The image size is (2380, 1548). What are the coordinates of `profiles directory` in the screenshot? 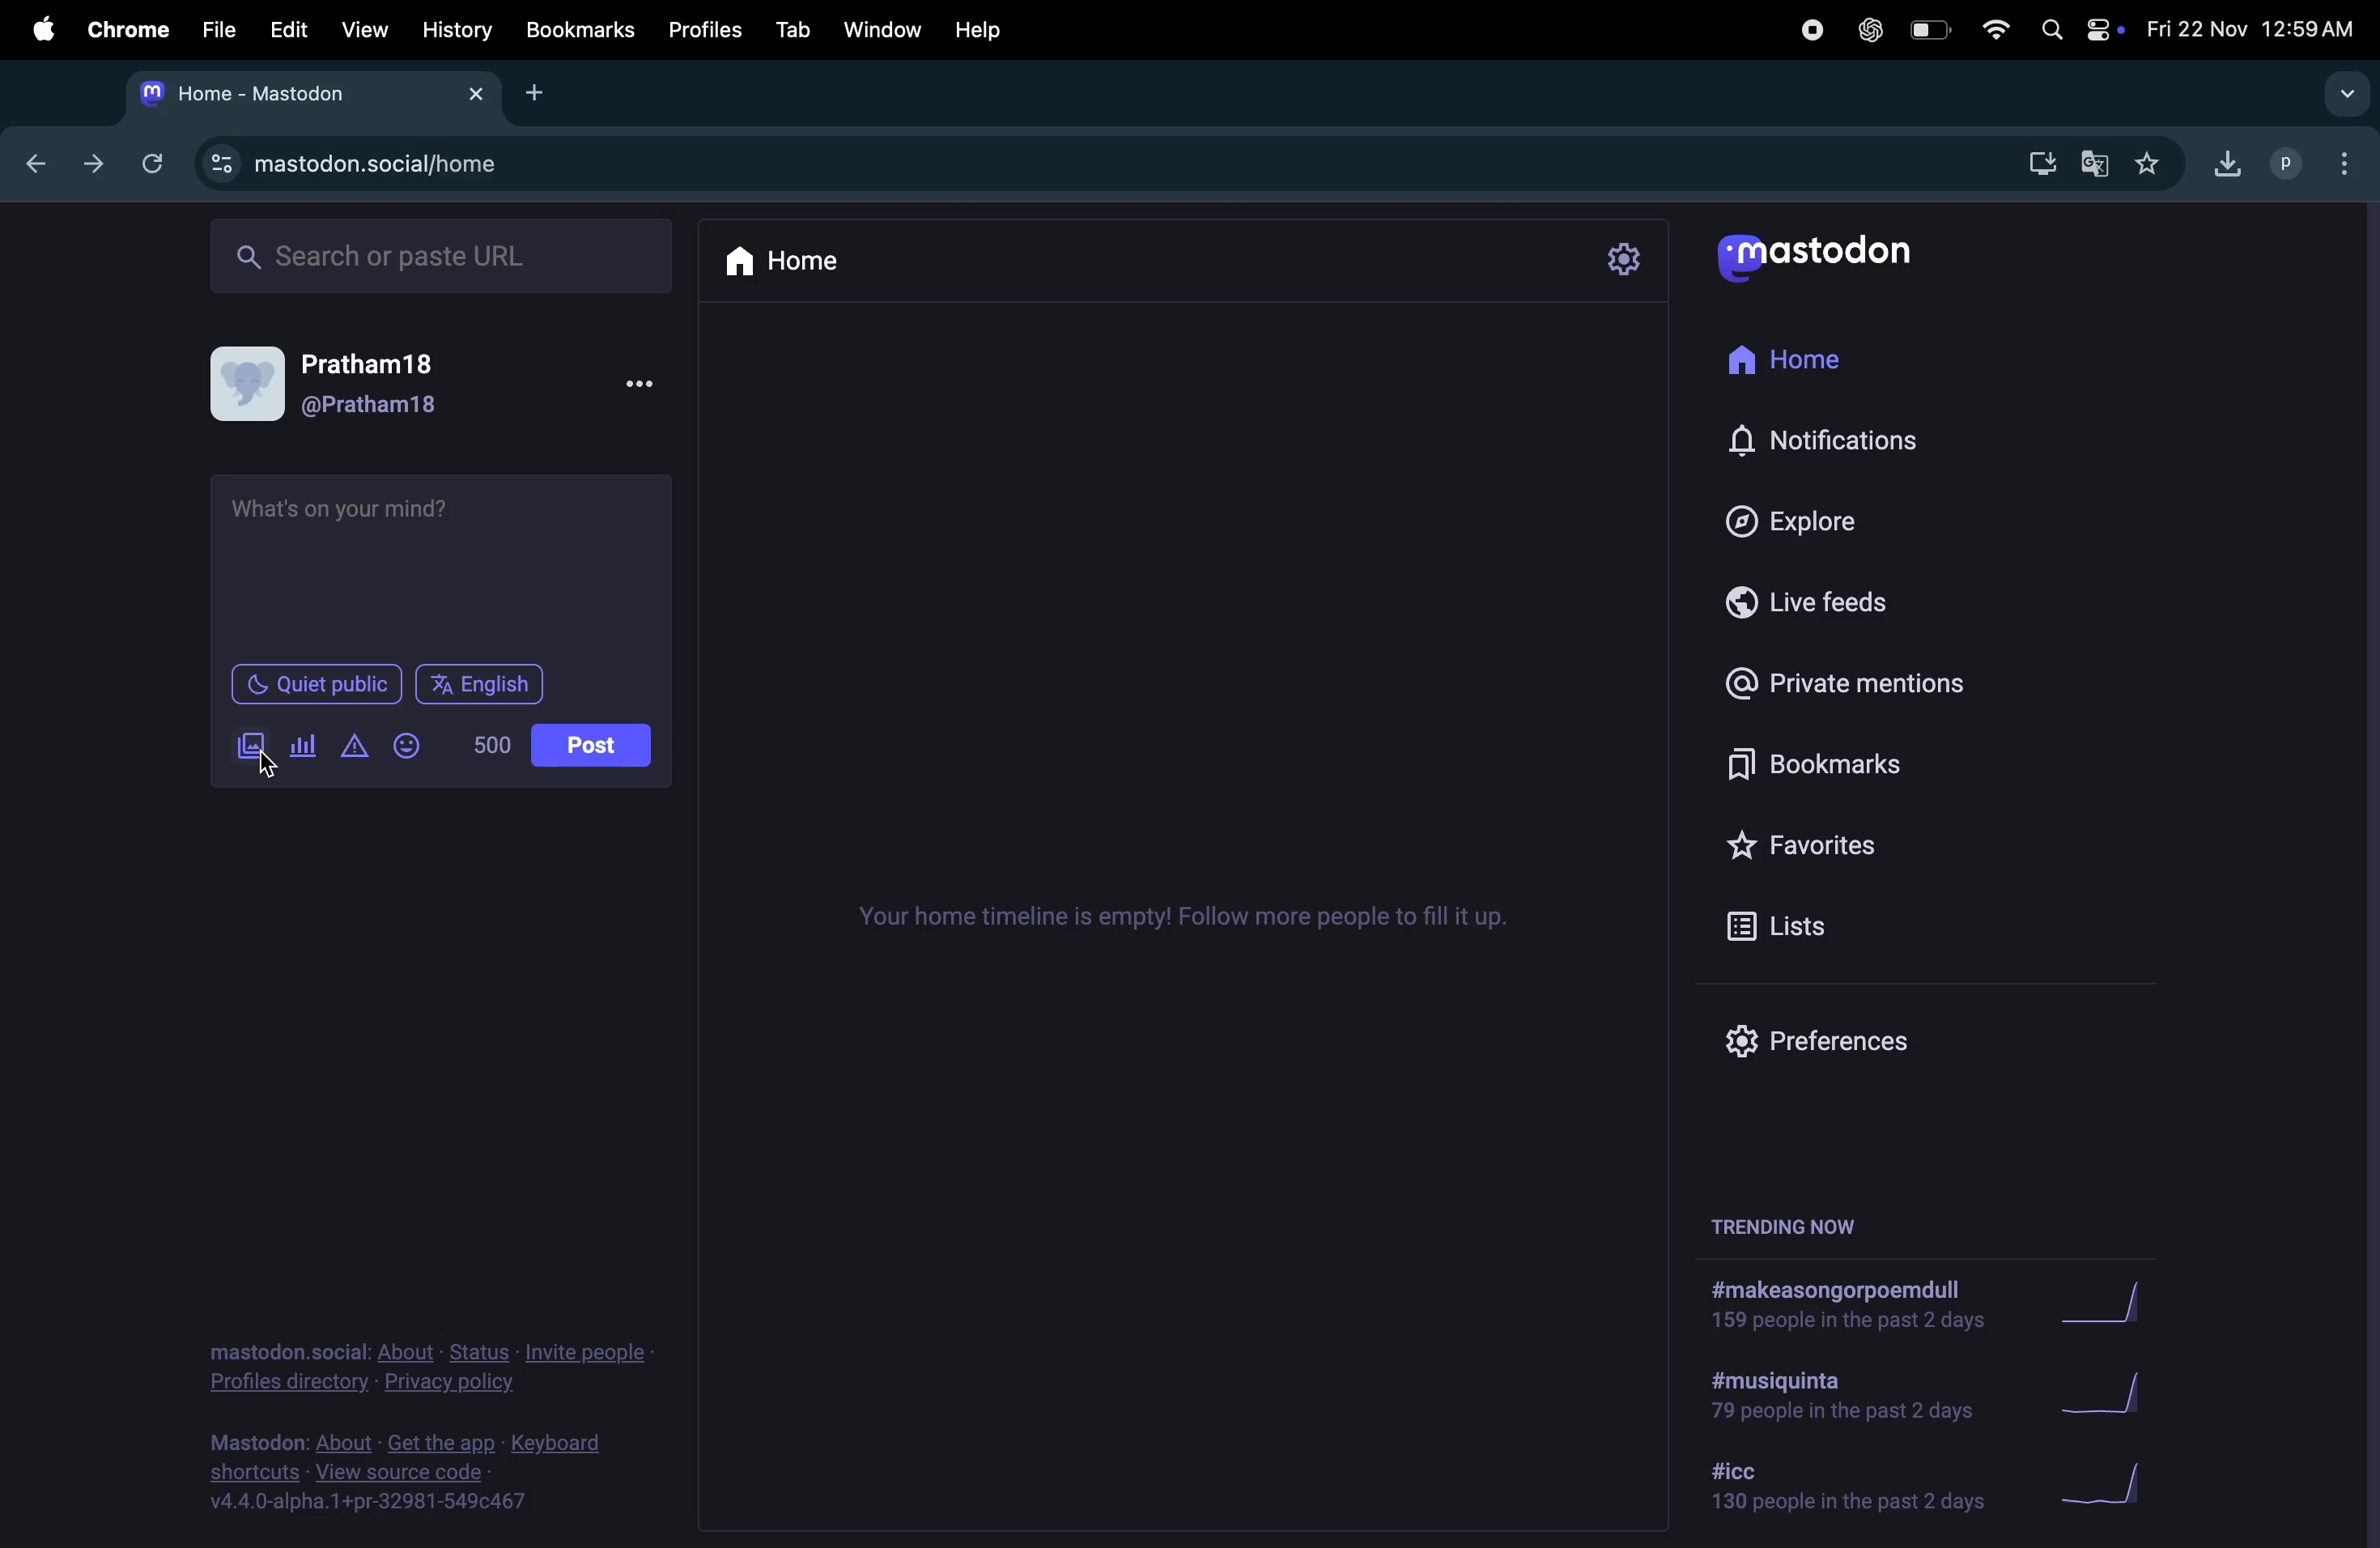 It's located at (291, 1383).